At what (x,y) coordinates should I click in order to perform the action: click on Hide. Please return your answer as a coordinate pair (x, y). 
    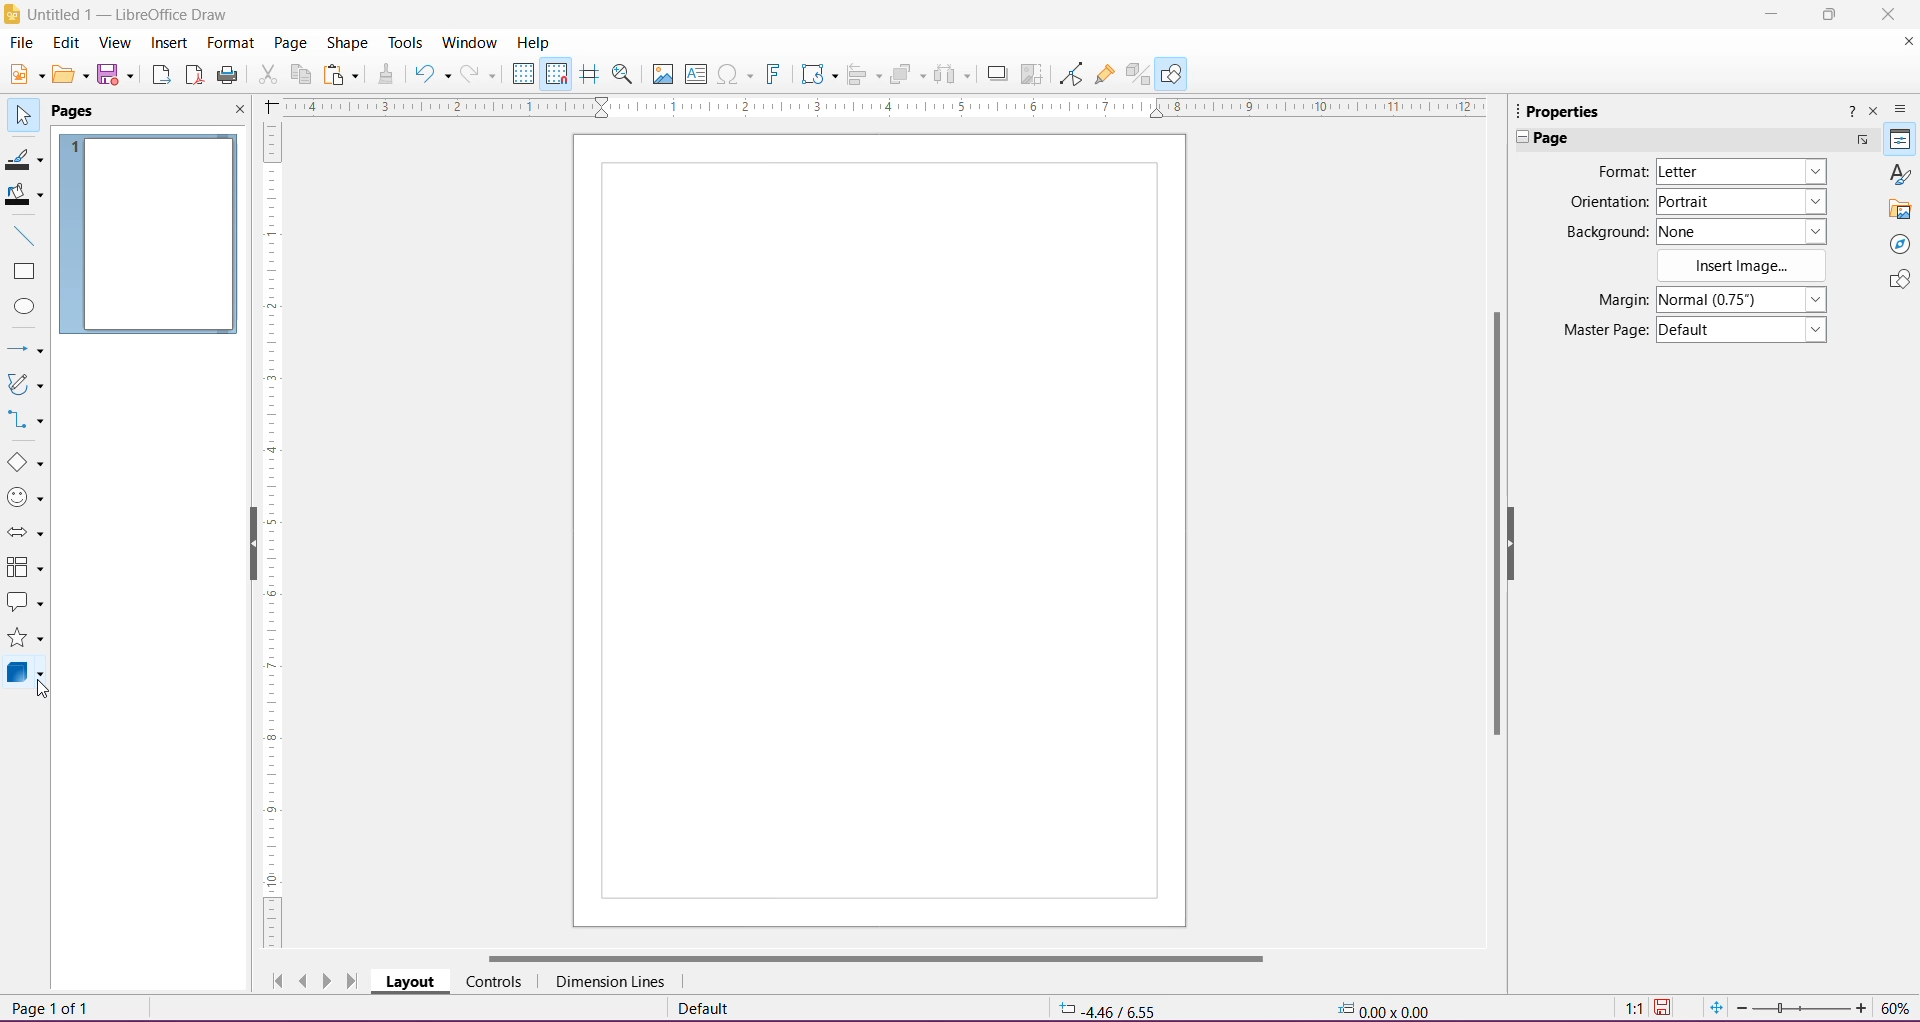
    Looking at the image, I should click on (1515, 539).